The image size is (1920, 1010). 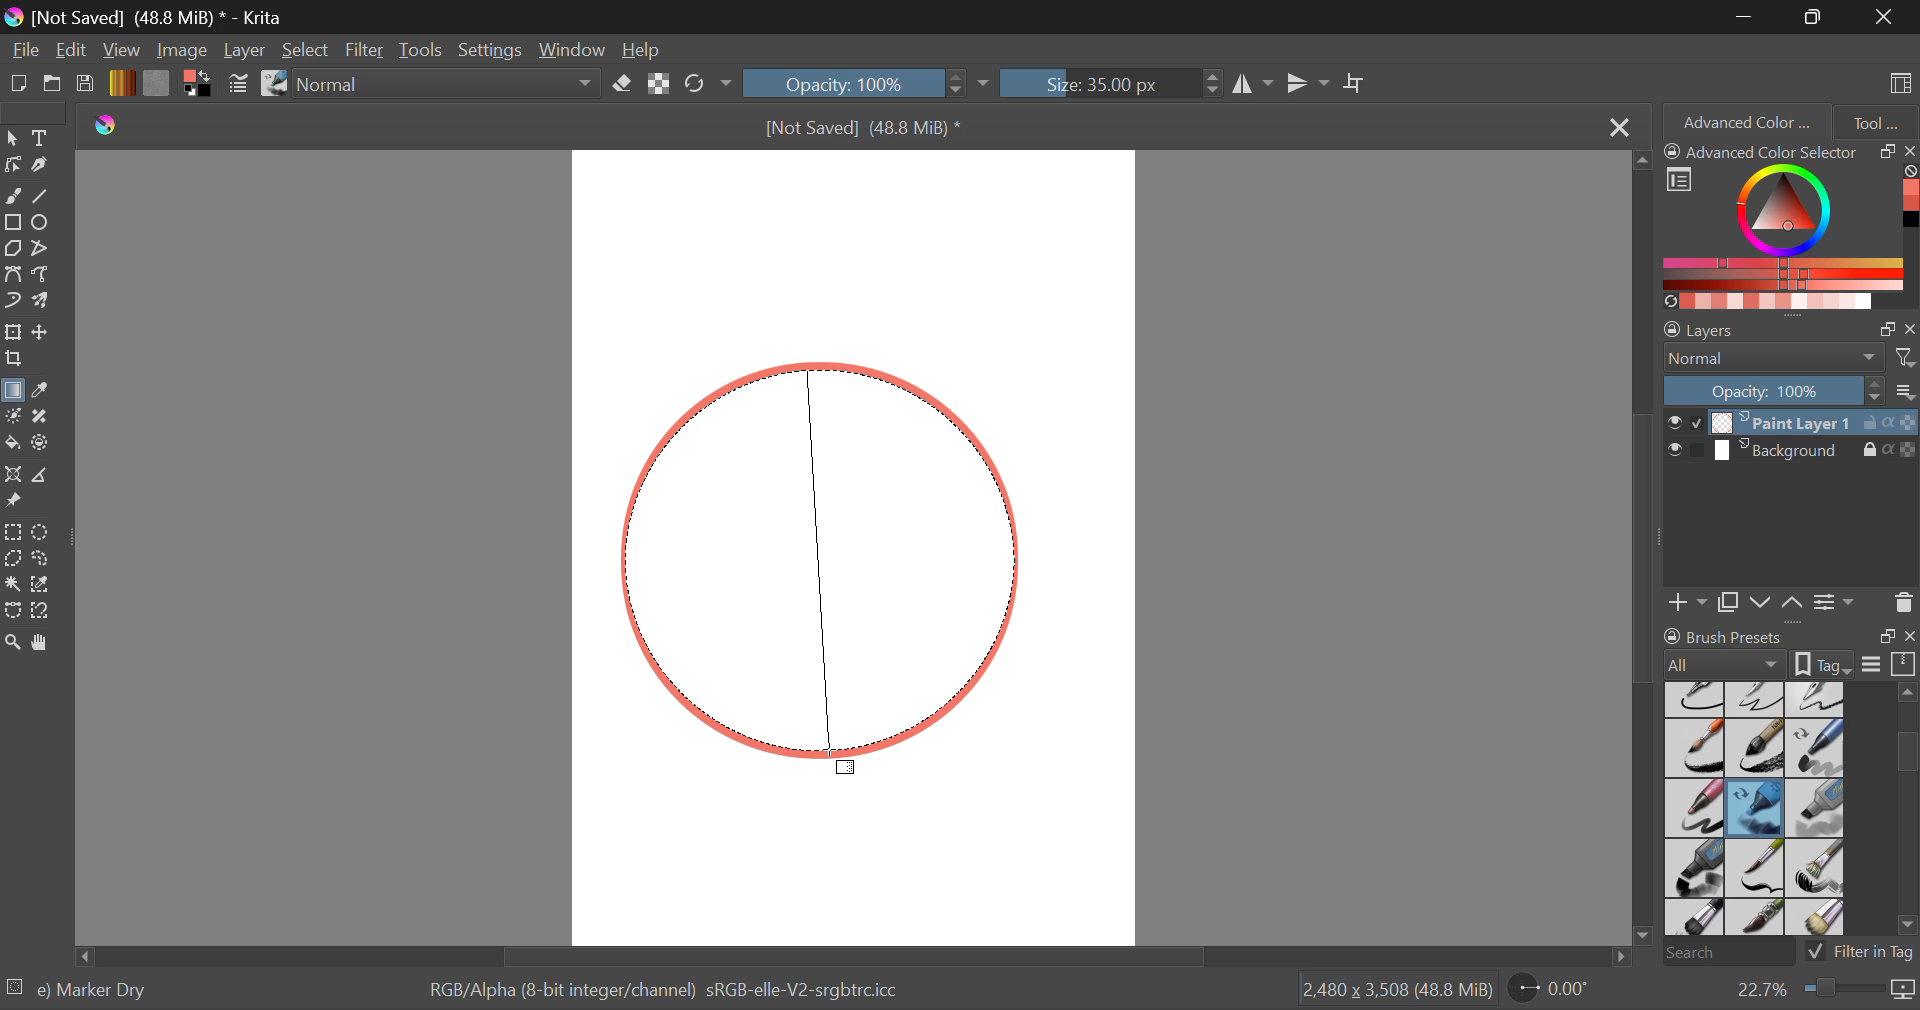 I want to click on Polyline Tool, so click(x=43, y=248).